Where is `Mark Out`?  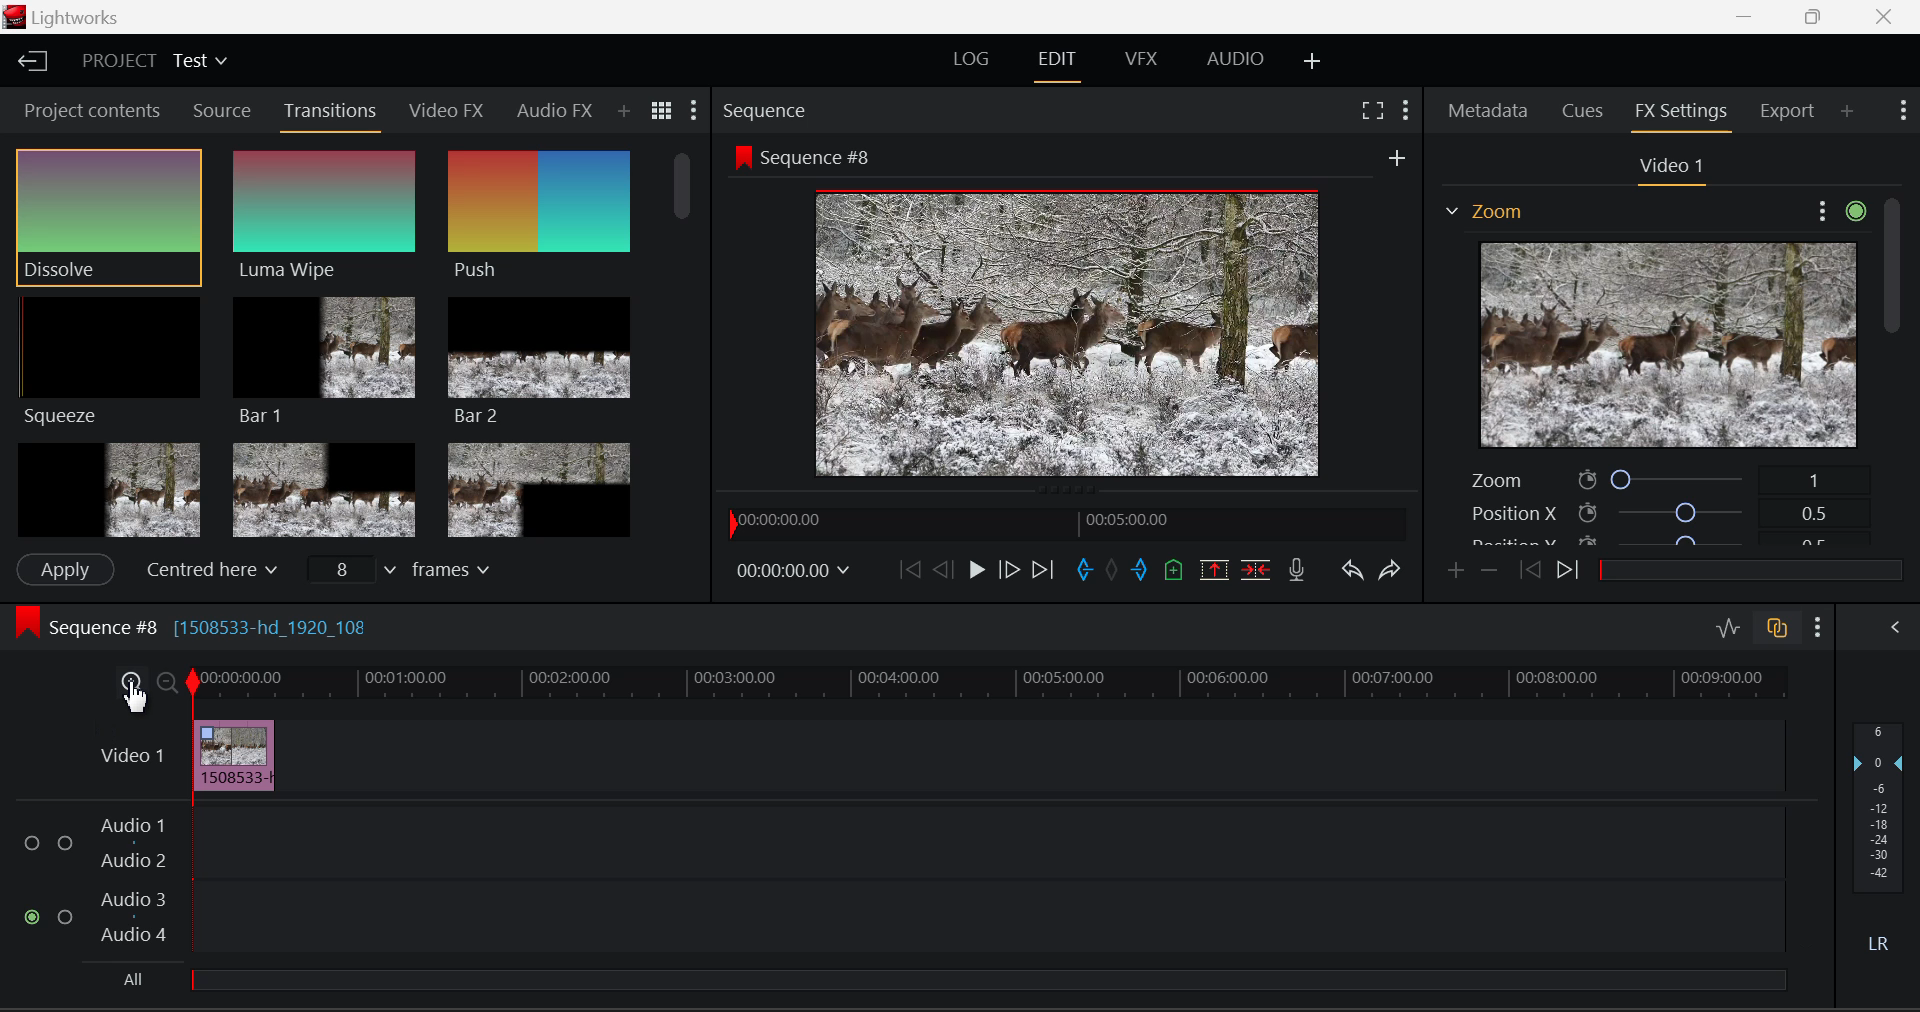
Mark Out is located at coordinates (1138, 570).